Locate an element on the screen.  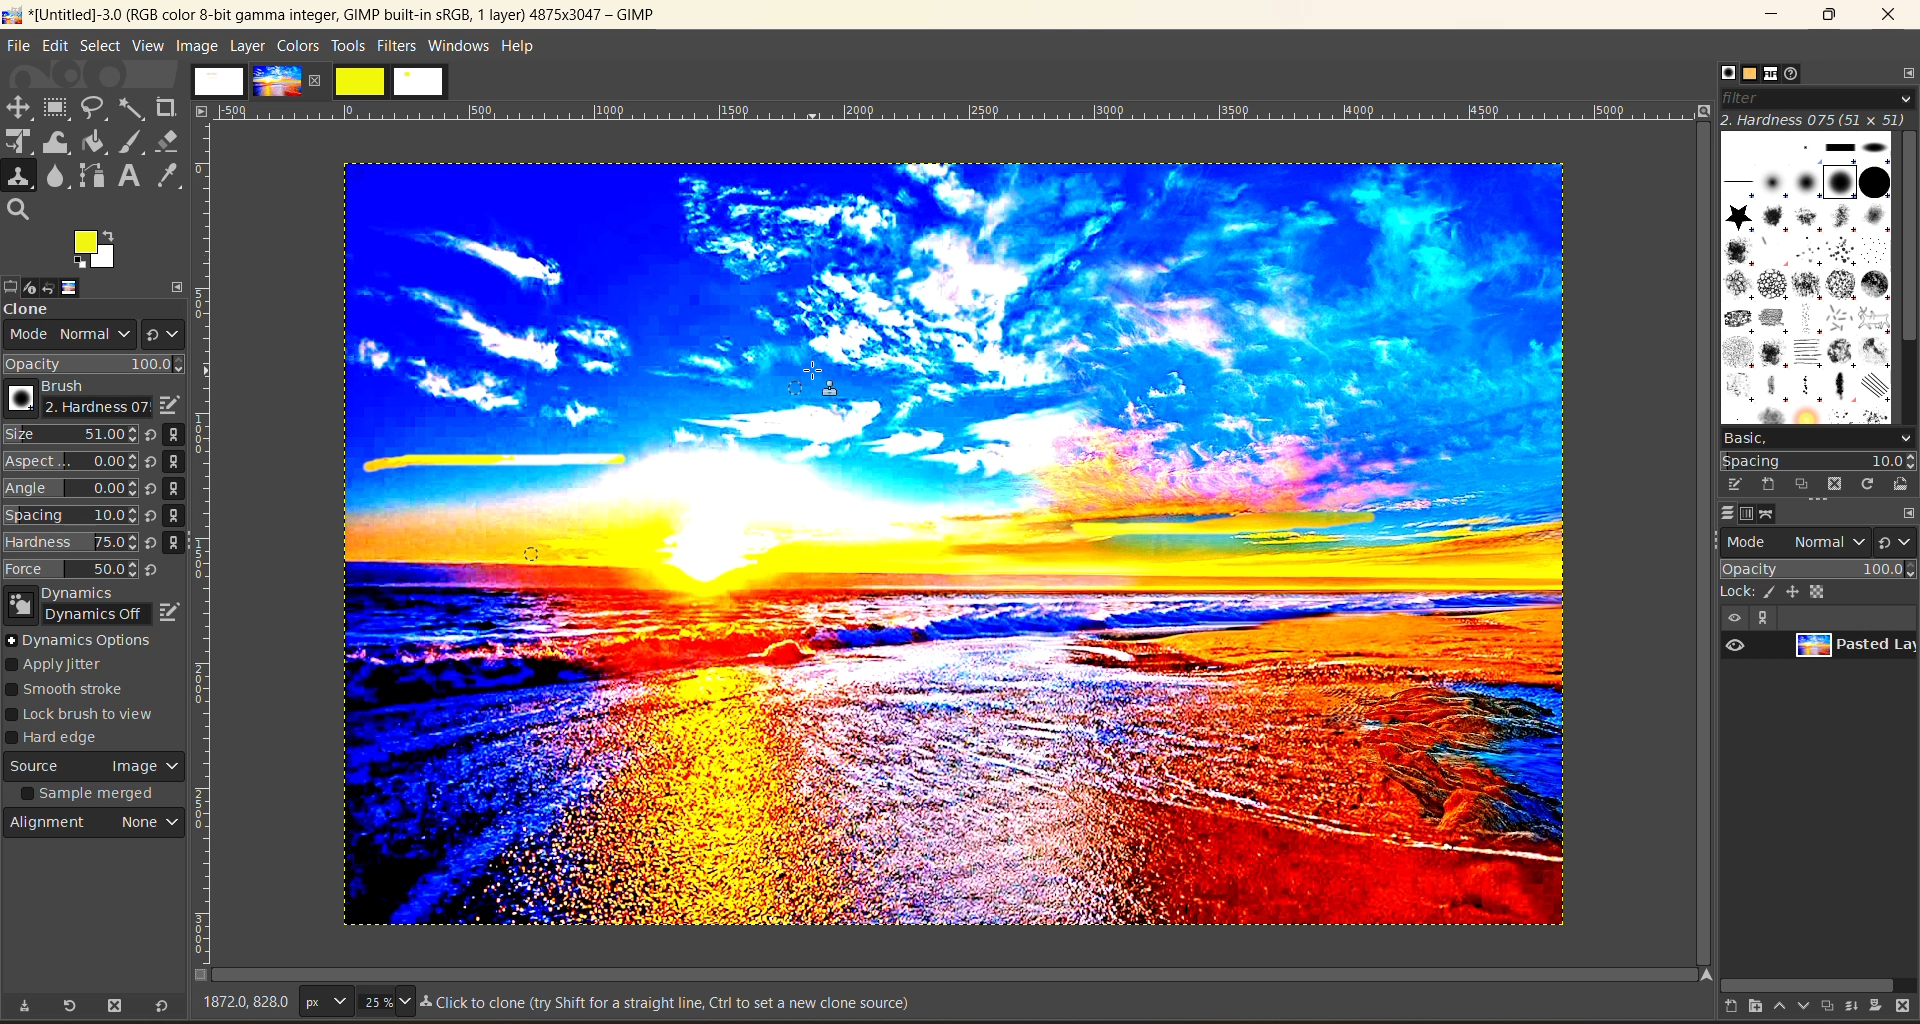
ink tool is located at coordinates (135, 142).